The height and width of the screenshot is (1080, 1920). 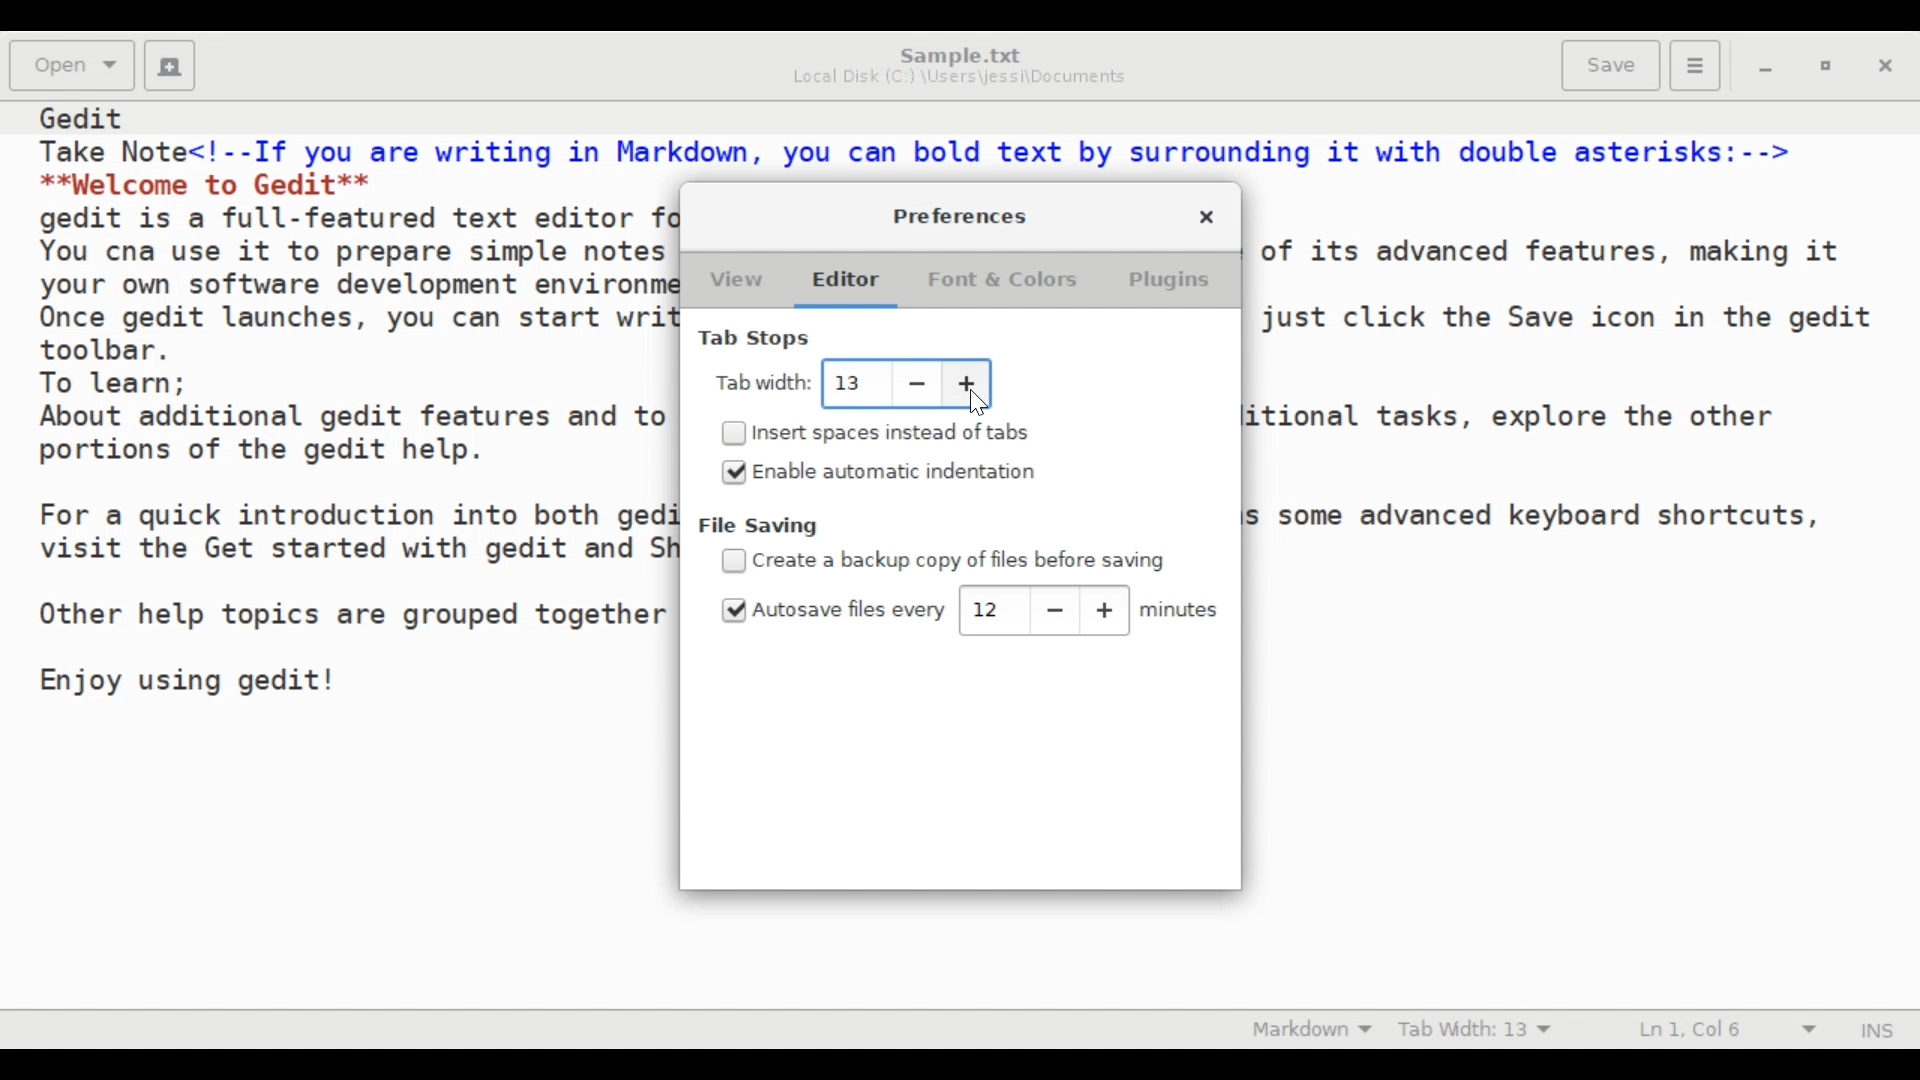 I want to click on Sample.txt, so click(x=961, y=53).